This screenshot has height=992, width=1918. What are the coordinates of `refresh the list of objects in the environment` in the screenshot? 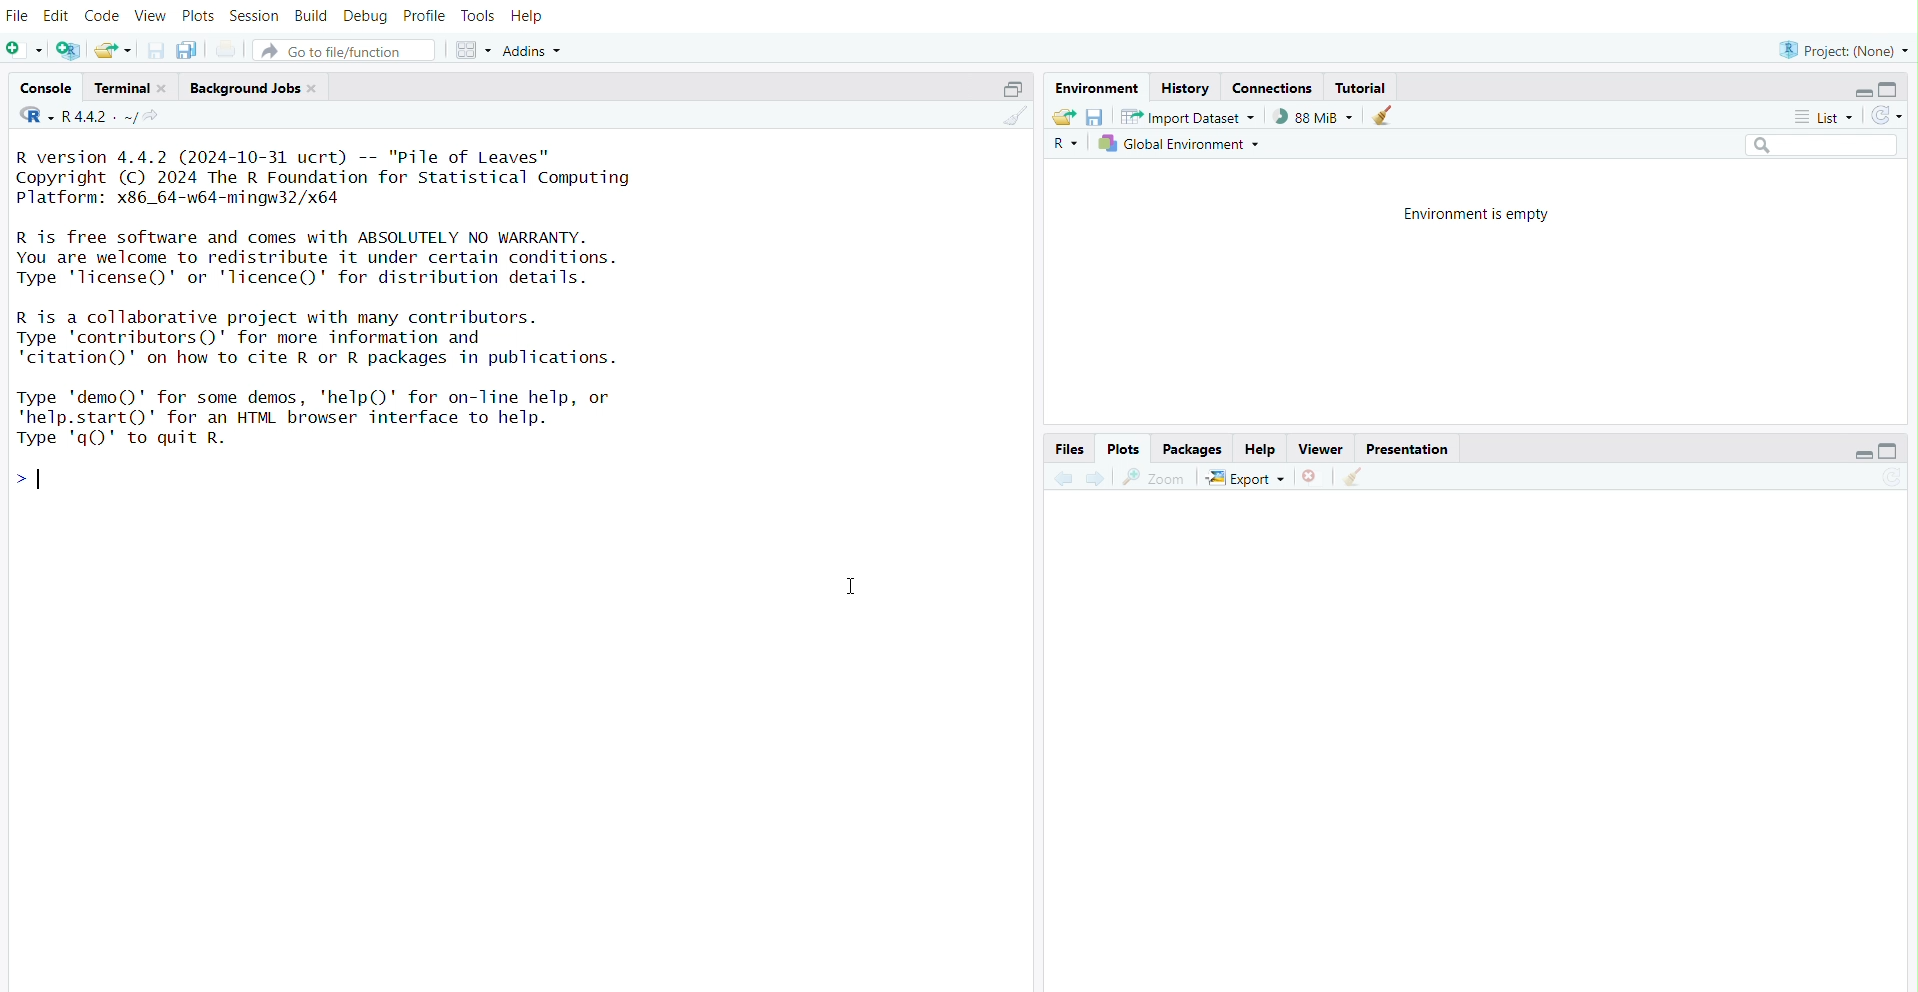 It's located at (1894, 117).